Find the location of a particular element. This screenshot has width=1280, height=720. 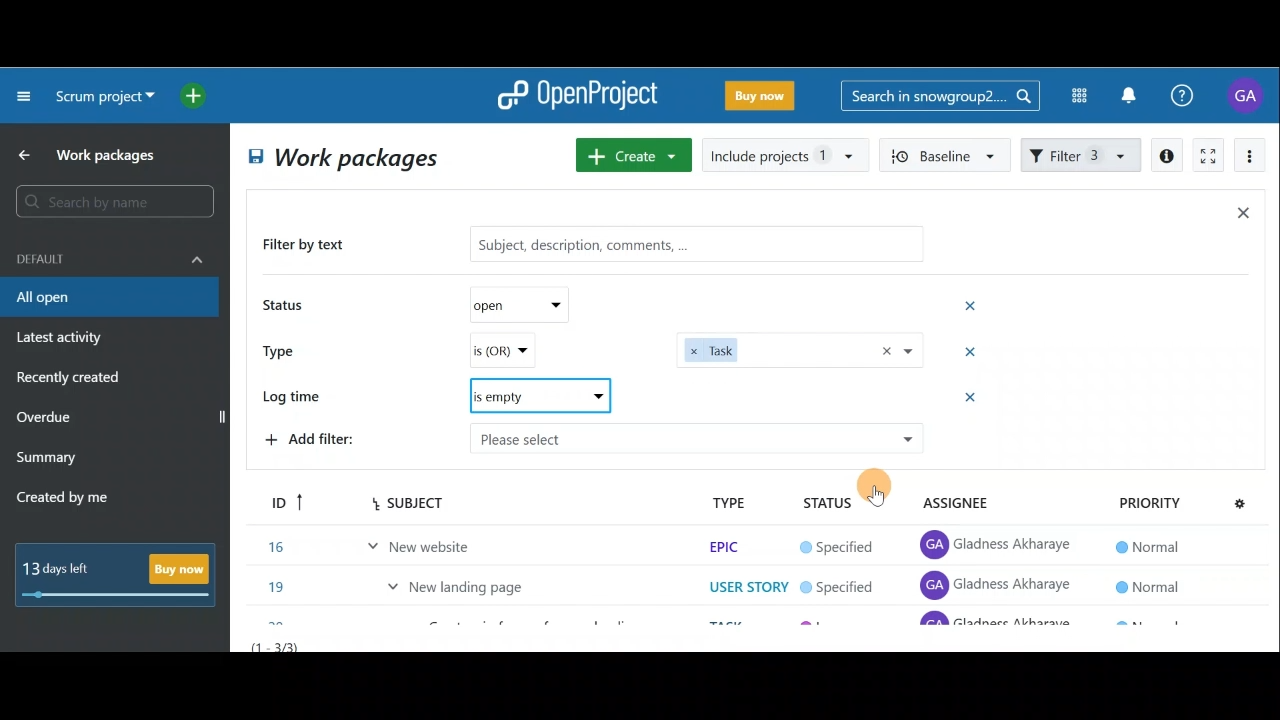

Buy now is located at coordinates (122, 574).